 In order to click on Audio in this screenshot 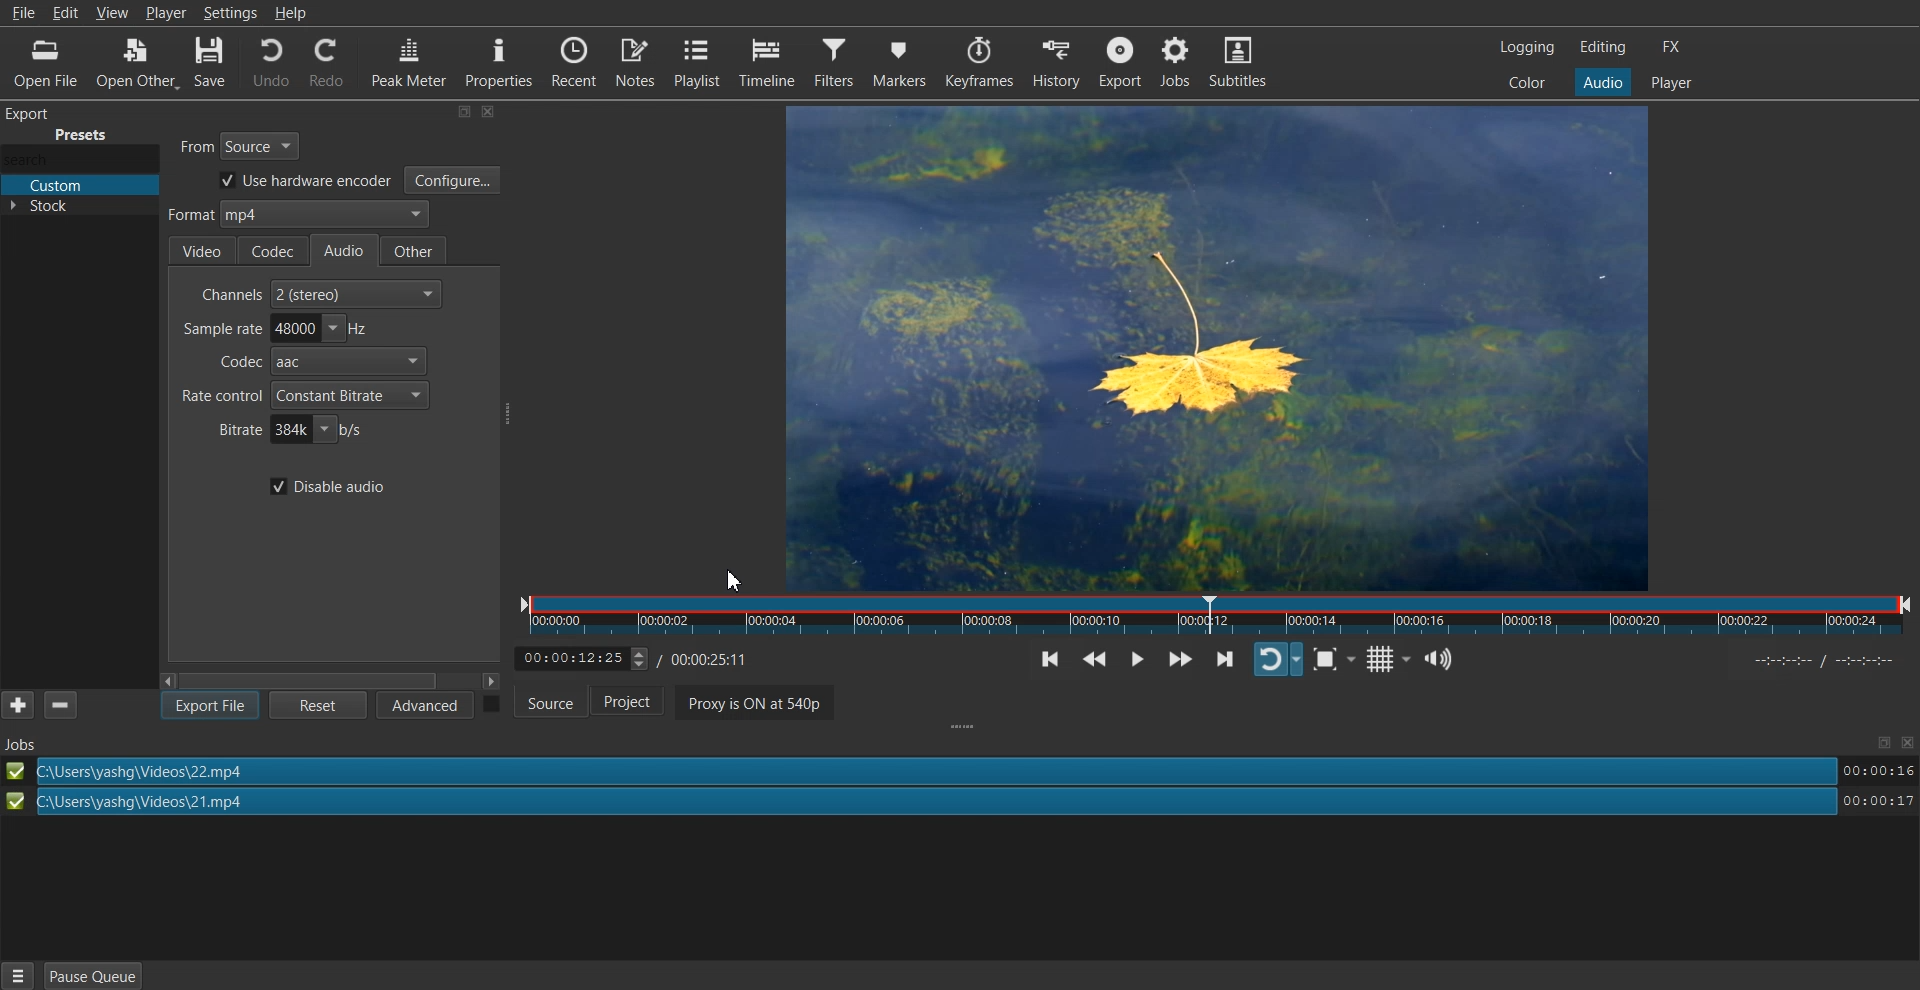, I will do `click(349, 251)`.